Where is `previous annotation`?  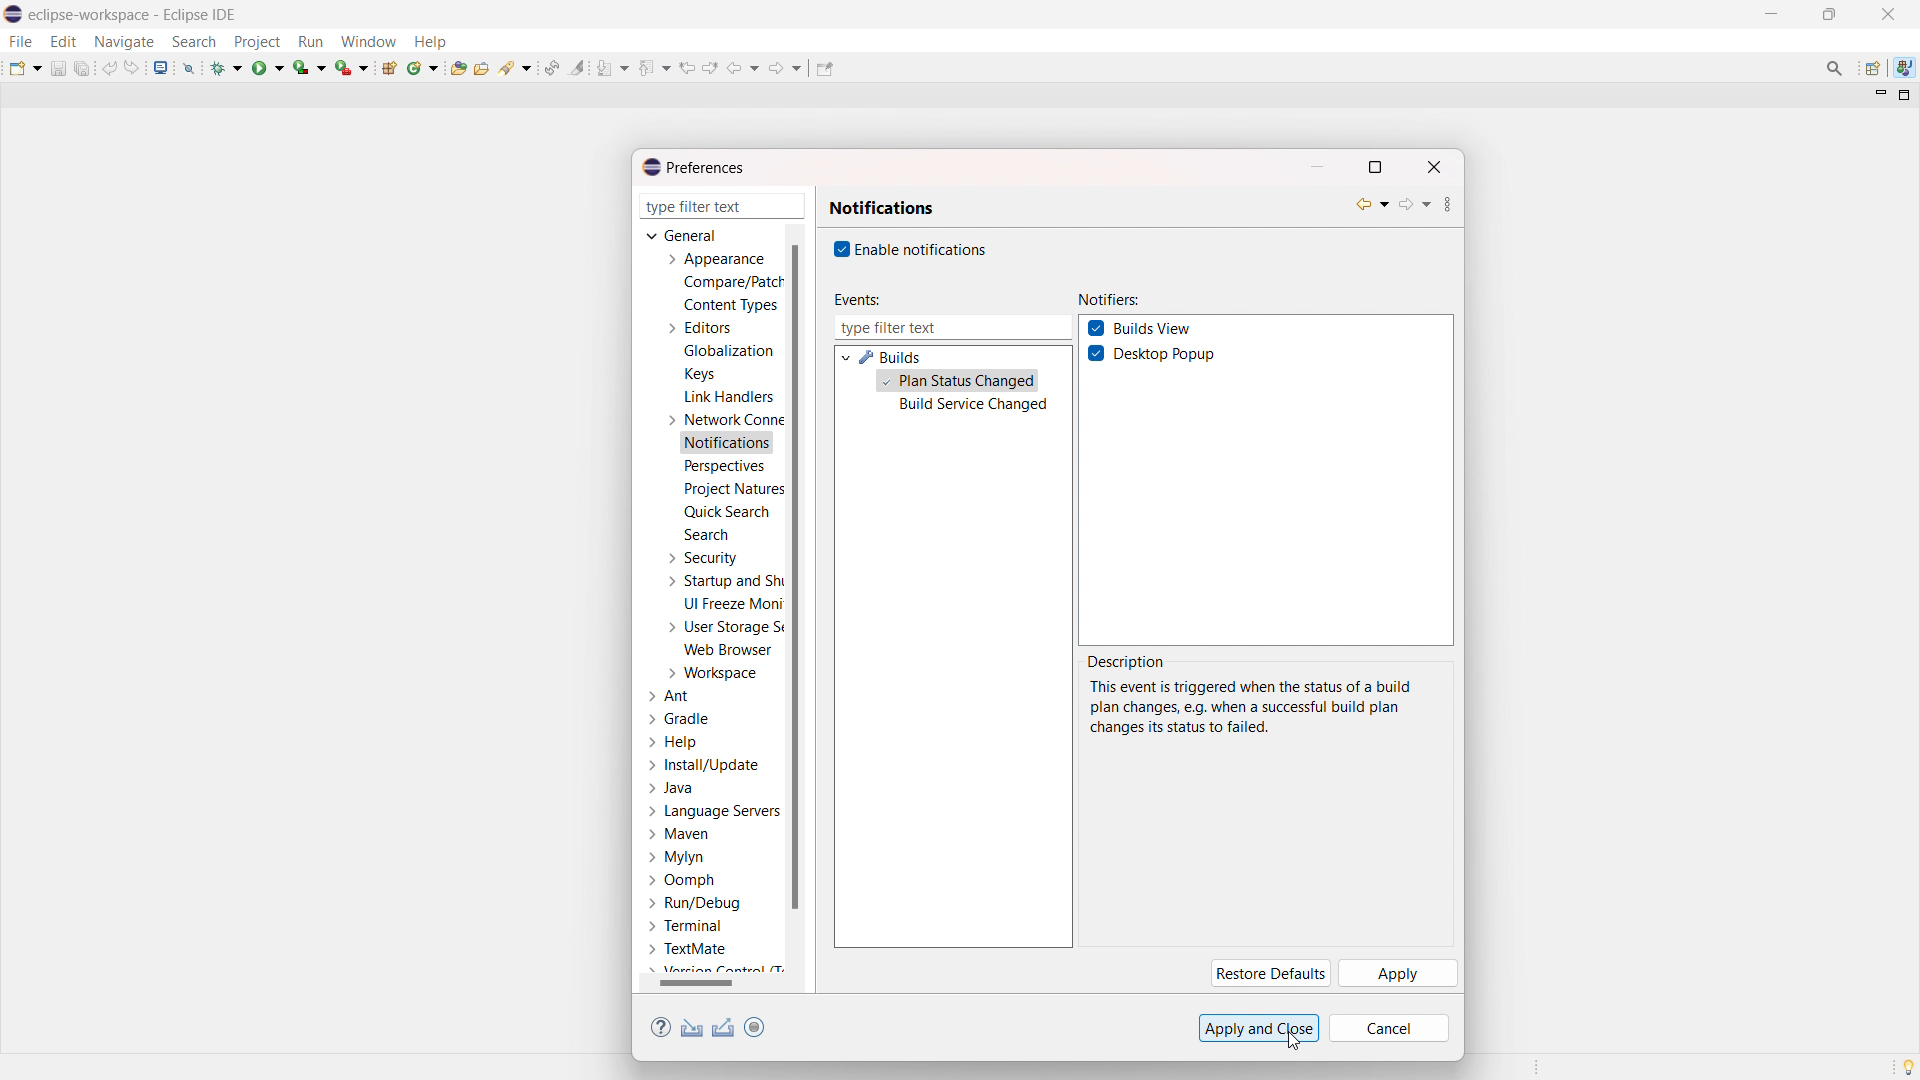
previous annotation is located at coordinates (654, 67).